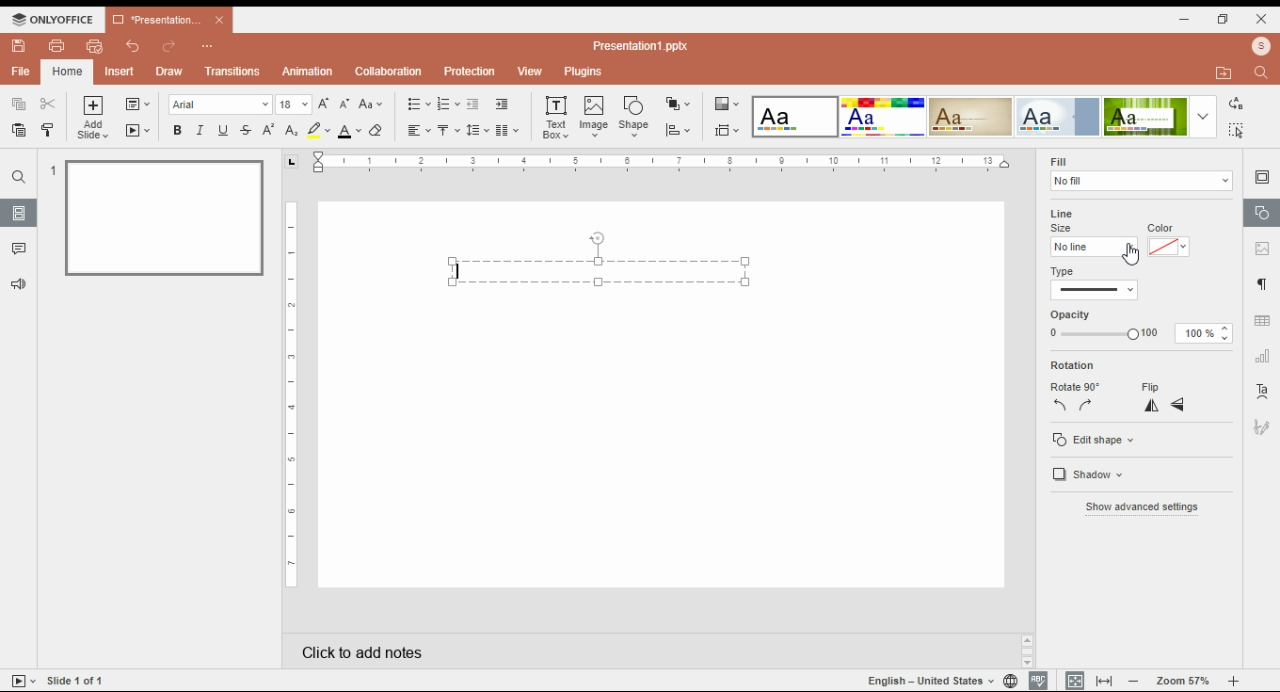 This screenshot has height=692, width=1280. Describe the element at coordinates (479, 130) in the screenshot. I see `line spacing` at that location.